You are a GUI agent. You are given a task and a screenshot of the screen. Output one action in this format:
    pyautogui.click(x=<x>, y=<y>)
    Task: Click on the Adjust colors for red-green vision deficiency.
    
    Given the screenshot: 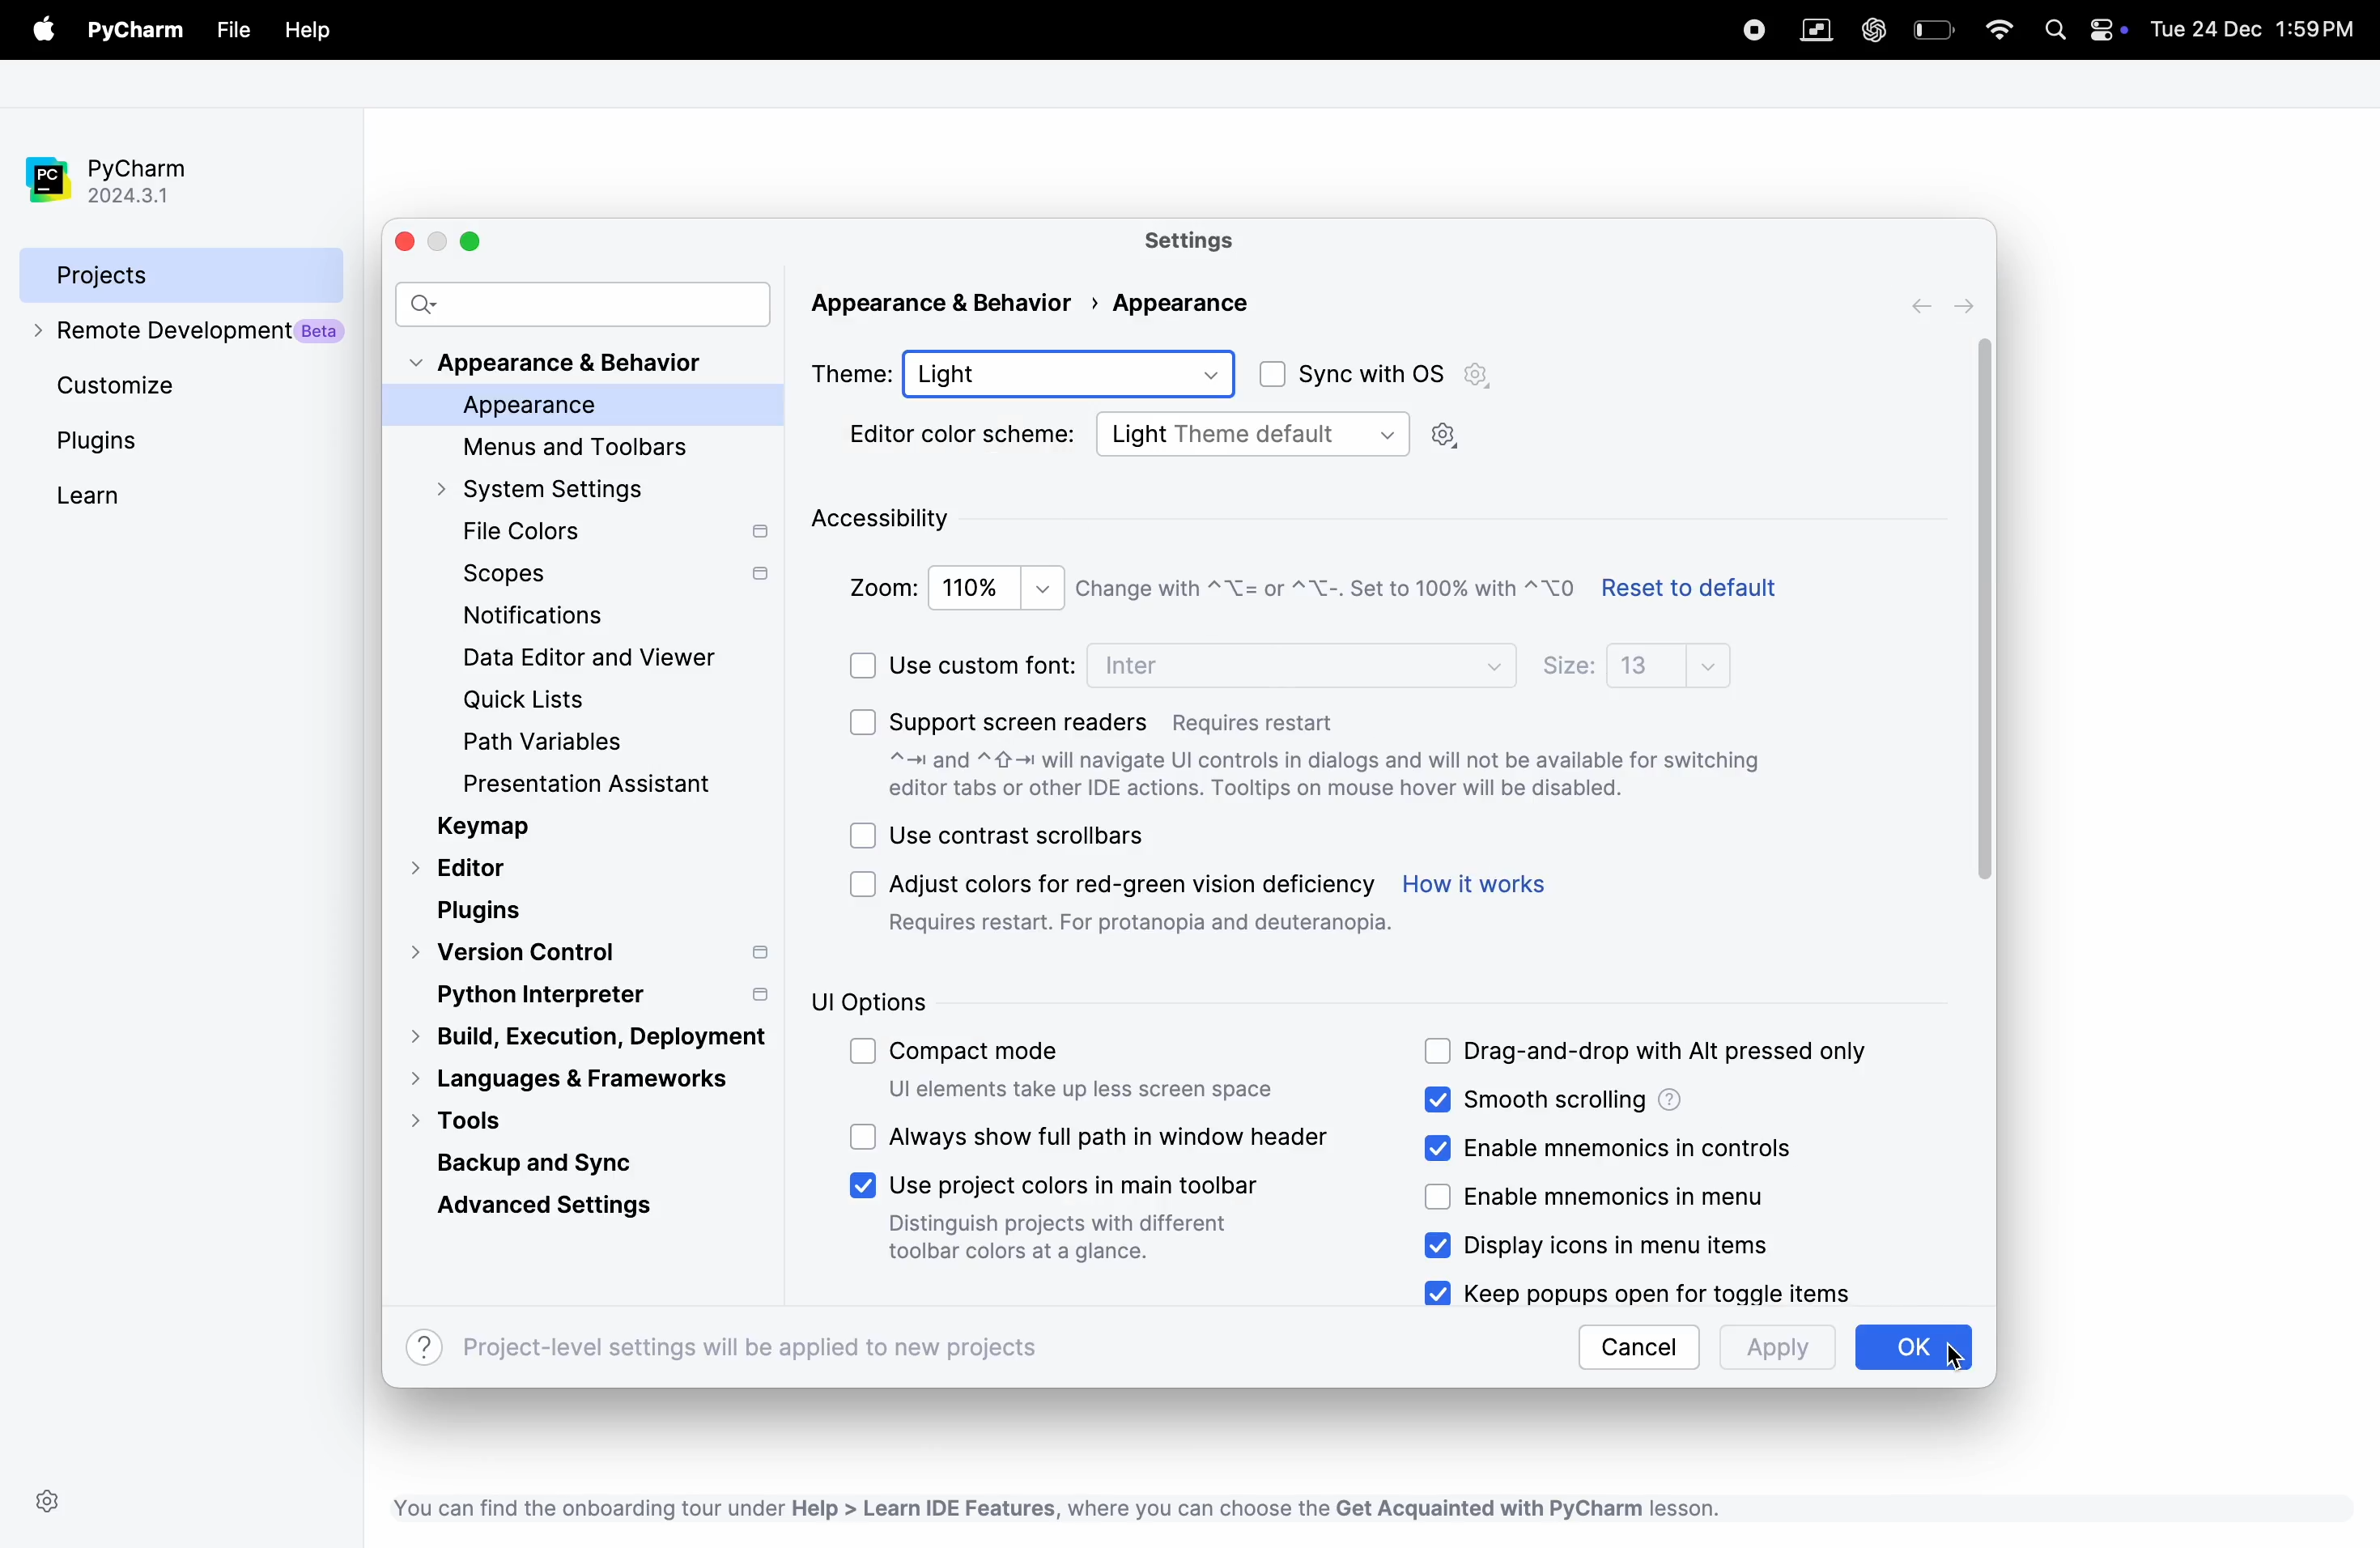 What is the action you would take?
    pyautogui.click(x=1139, y=879)
    